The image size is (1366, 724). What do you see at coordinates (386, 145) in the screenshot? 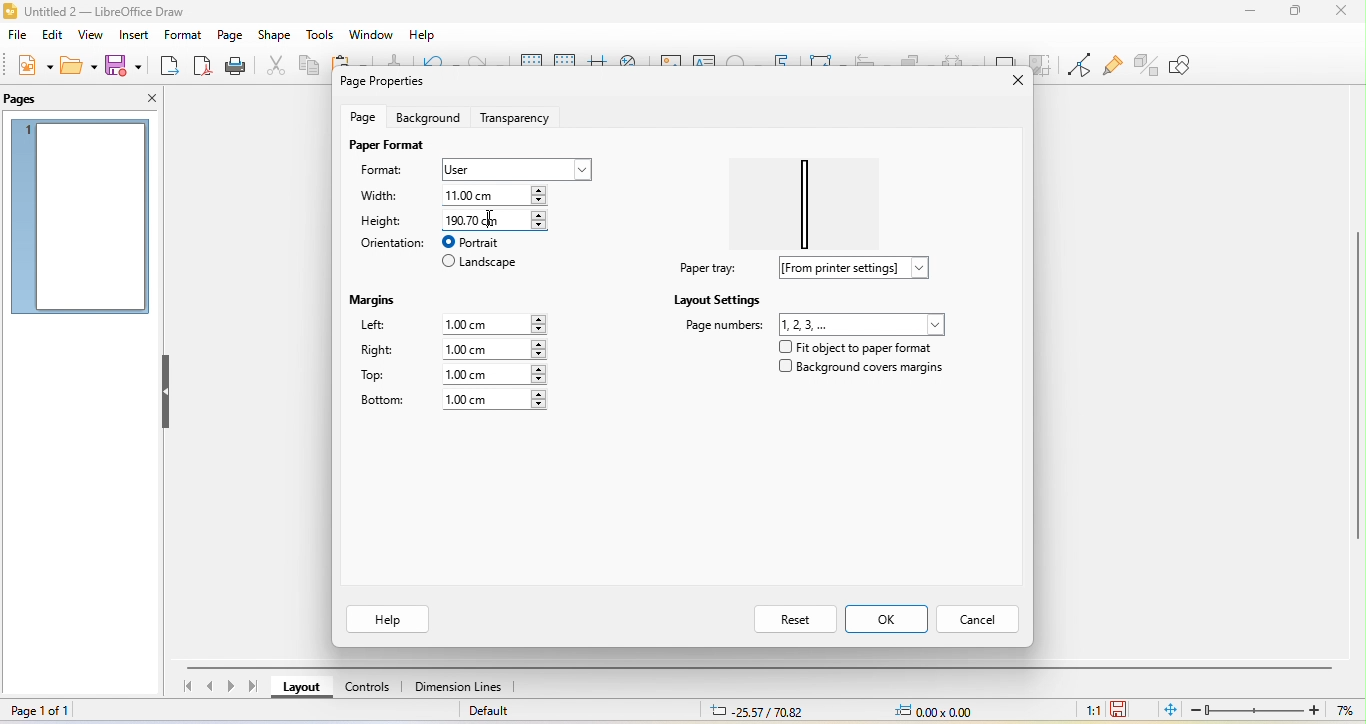
I see `paper format` at bounding box center [386, 145].